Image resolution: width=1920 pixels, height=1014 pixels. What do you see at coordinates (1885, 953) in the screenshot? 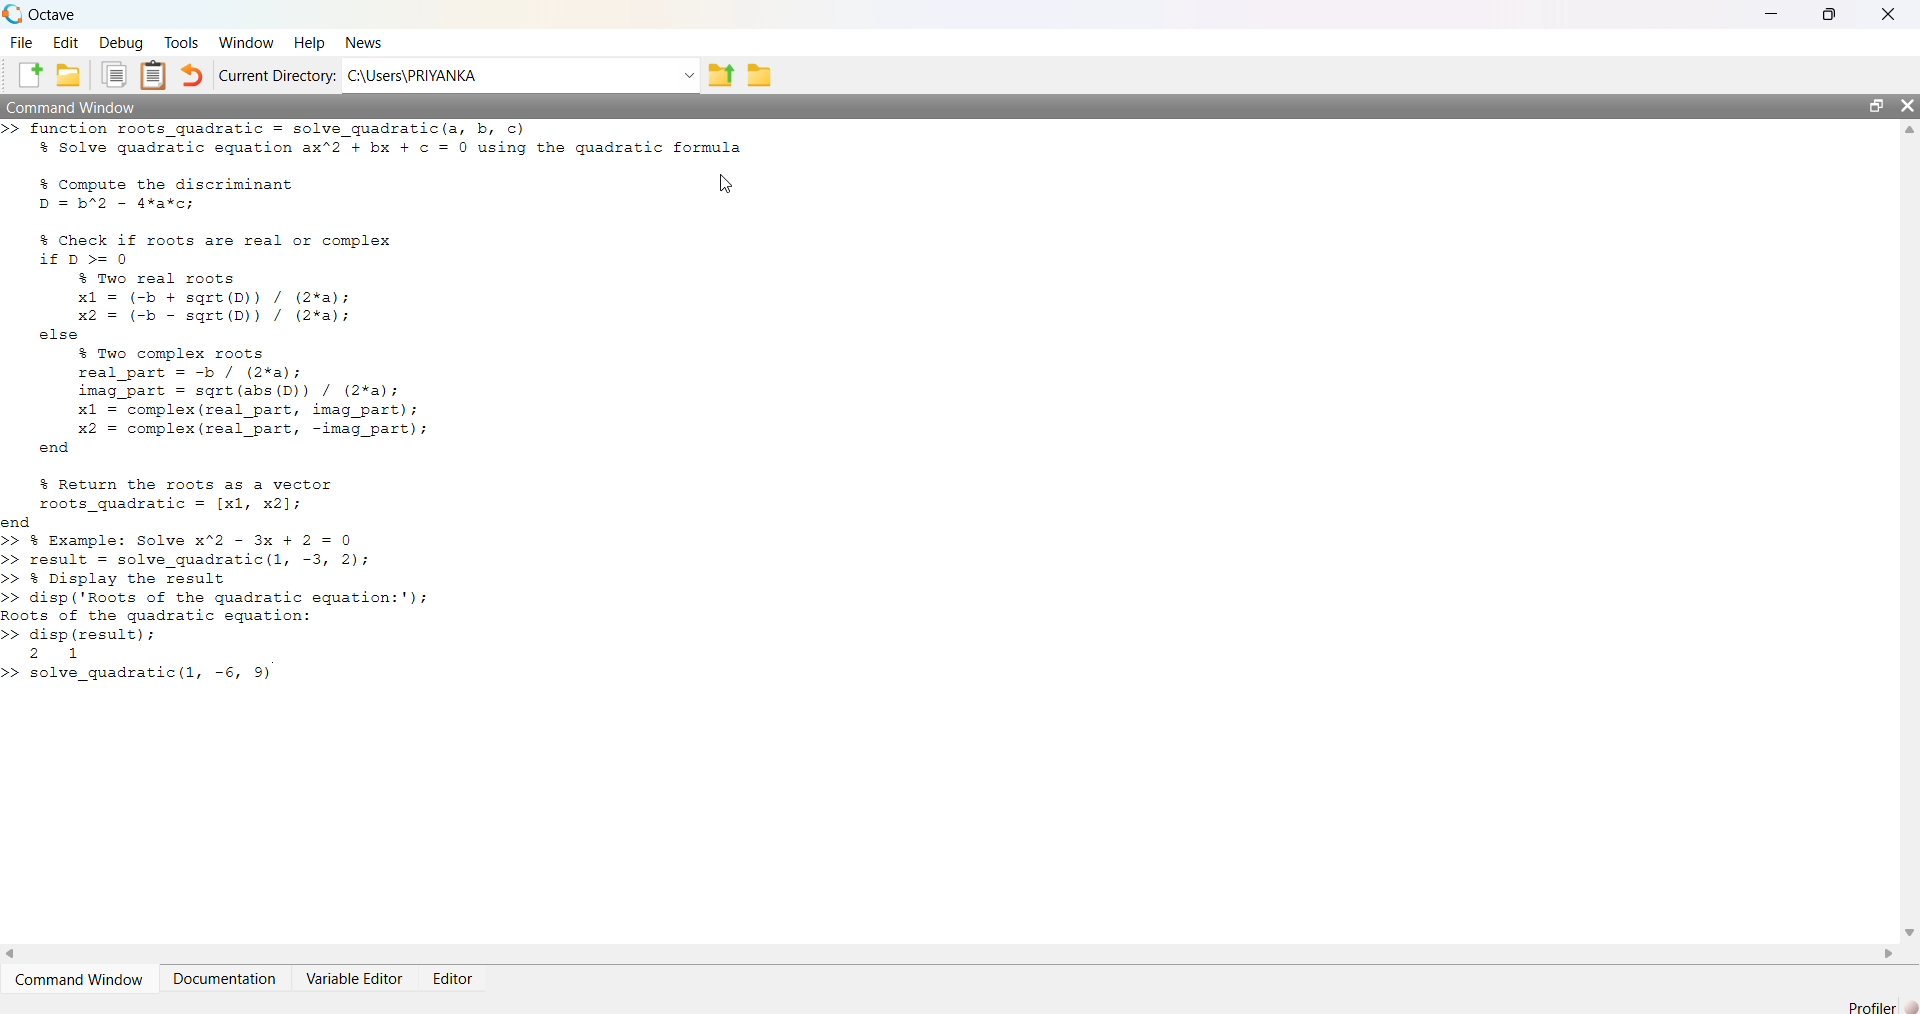
I see `Right` at bounding box center [1885, 953].